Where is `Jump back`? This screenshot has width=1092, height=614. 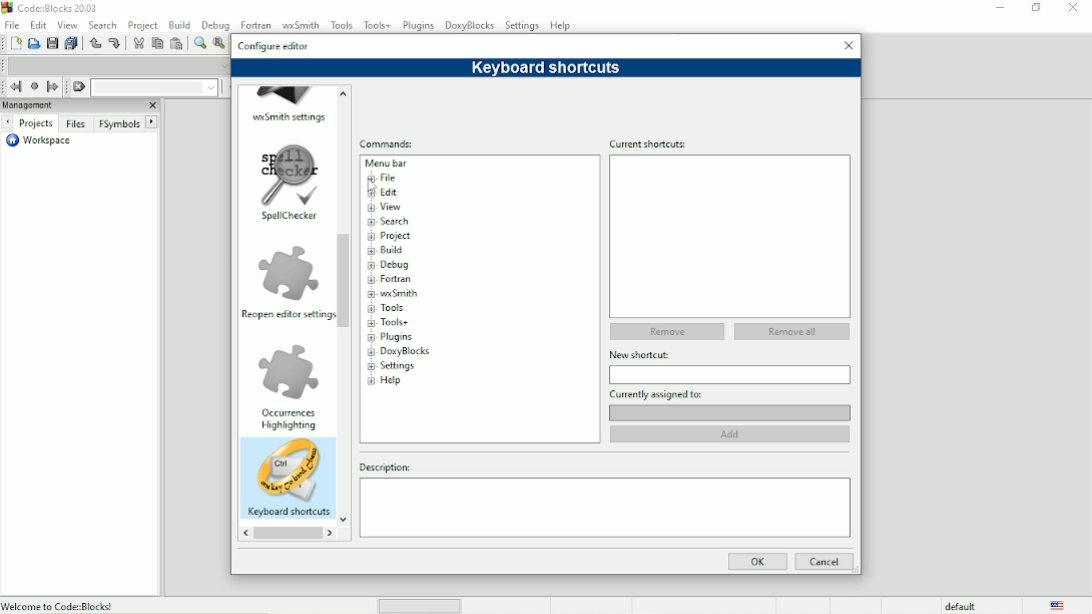 Jump back is located at coordinates (14, 87).